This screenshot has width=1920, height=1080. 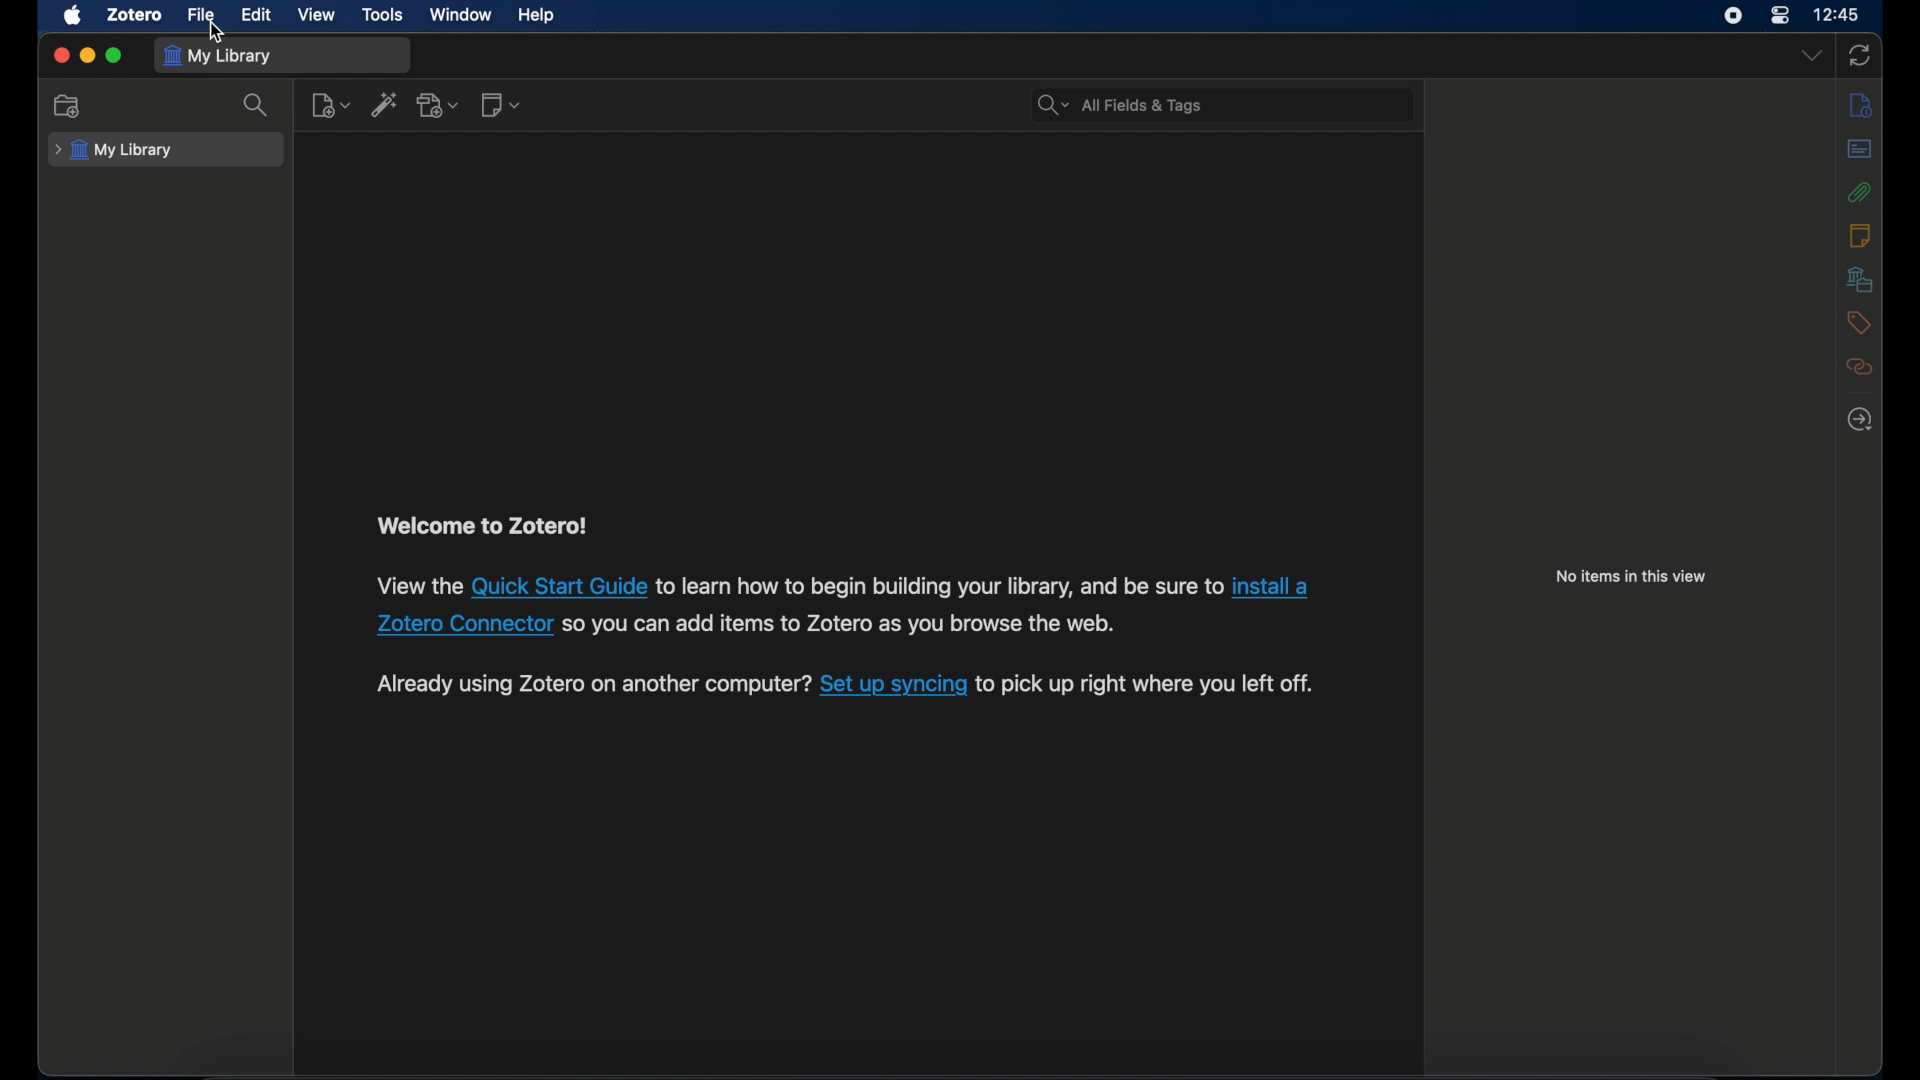 I want to click on related, so click(x=1859, y=367).